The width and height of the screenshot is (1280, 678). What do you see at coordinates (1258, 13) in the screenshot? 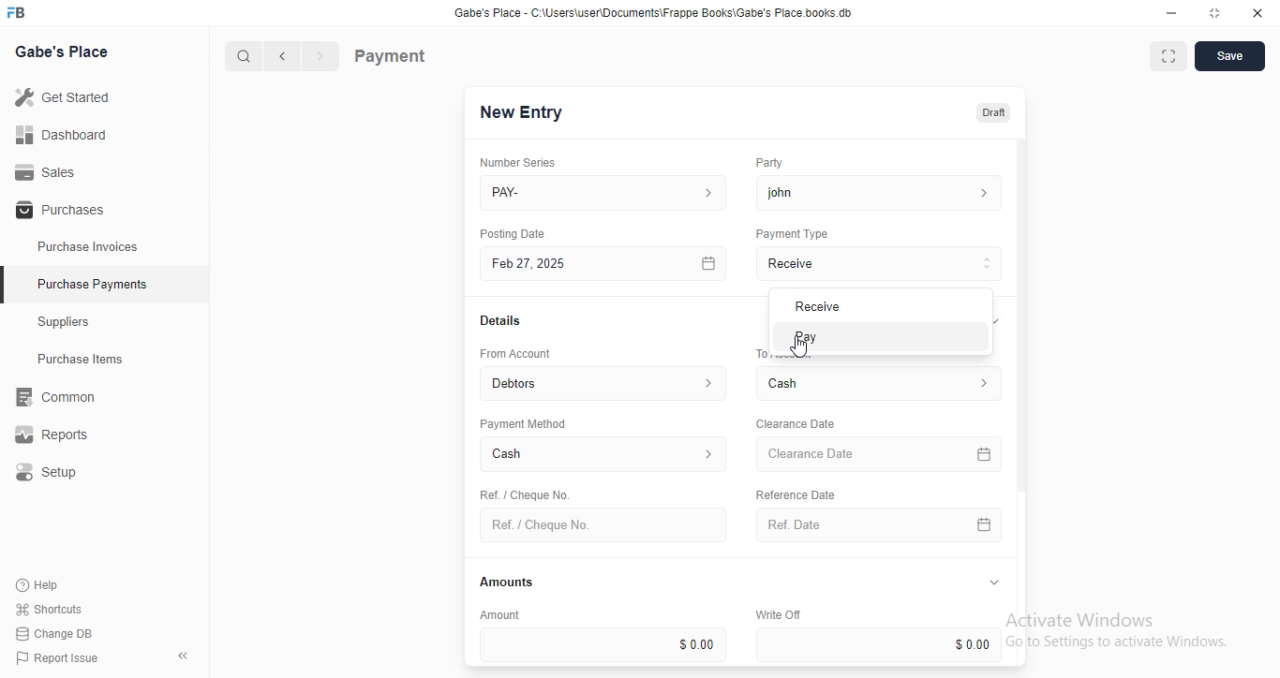
I see `close` at bounding box center [1258, 13].